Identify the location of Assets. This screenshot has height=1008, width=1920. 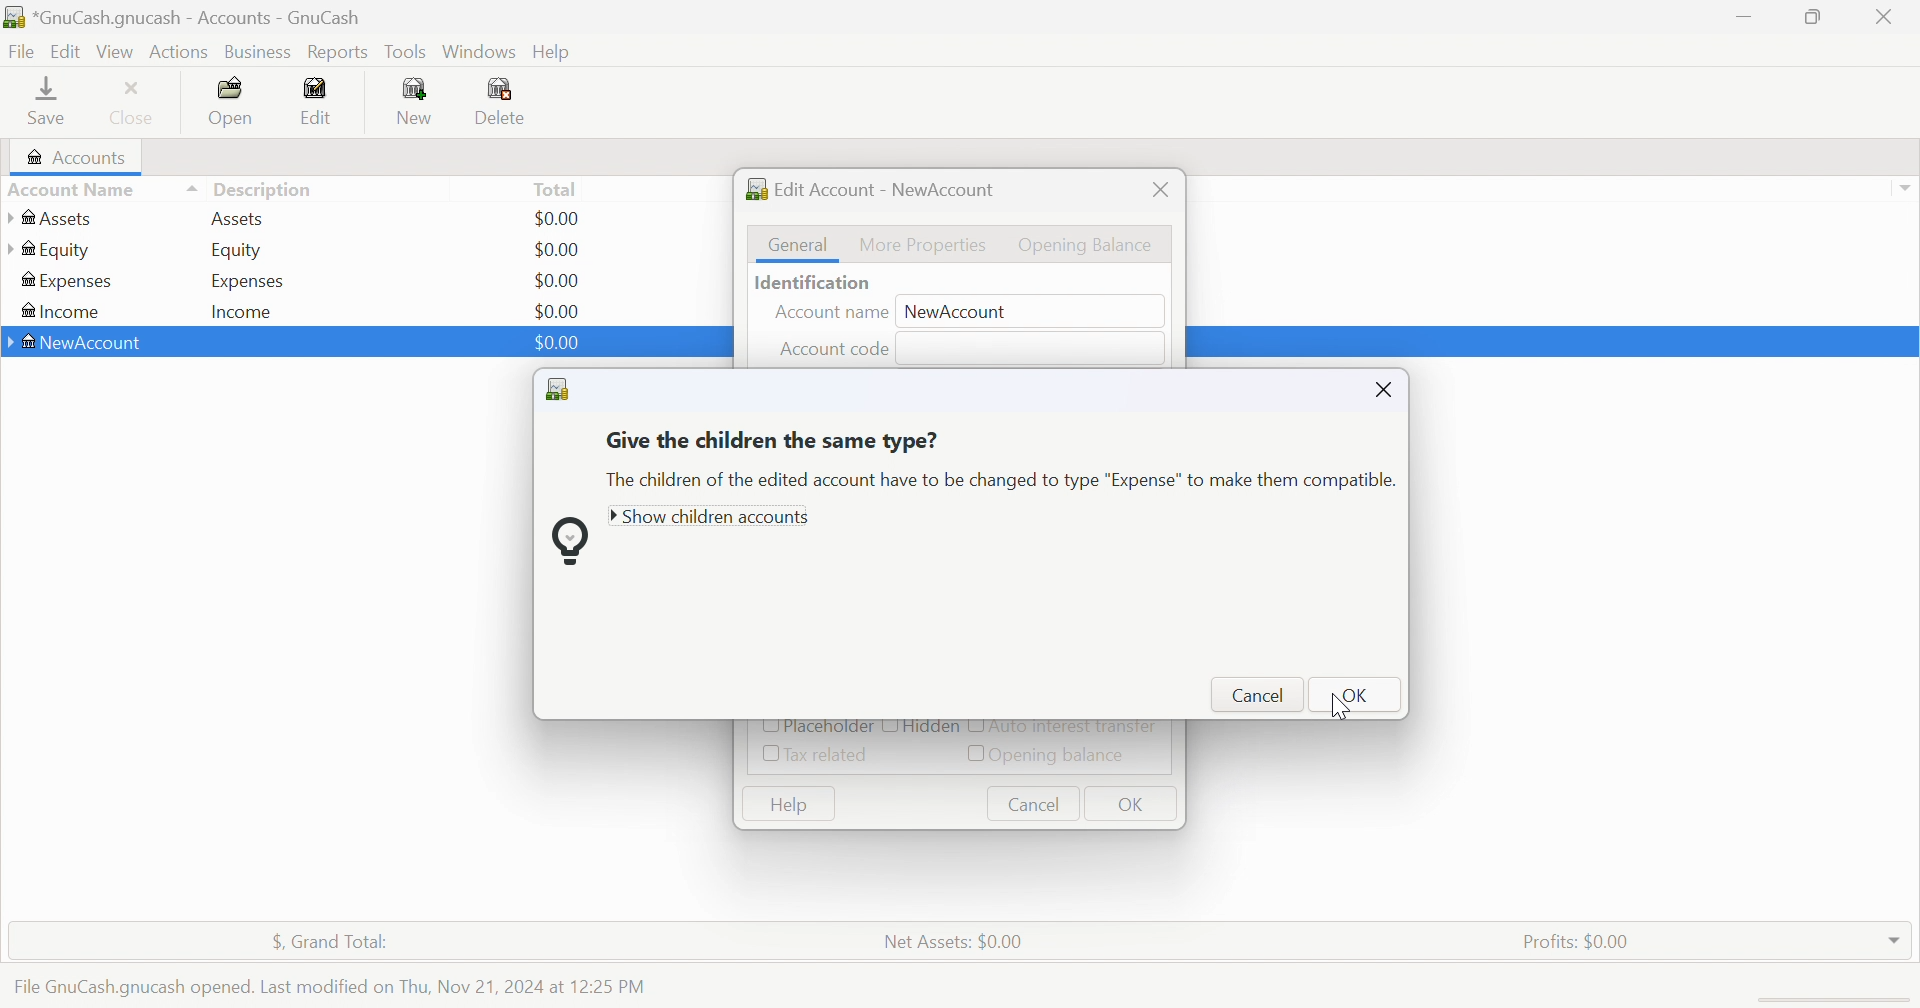
(61, 218).